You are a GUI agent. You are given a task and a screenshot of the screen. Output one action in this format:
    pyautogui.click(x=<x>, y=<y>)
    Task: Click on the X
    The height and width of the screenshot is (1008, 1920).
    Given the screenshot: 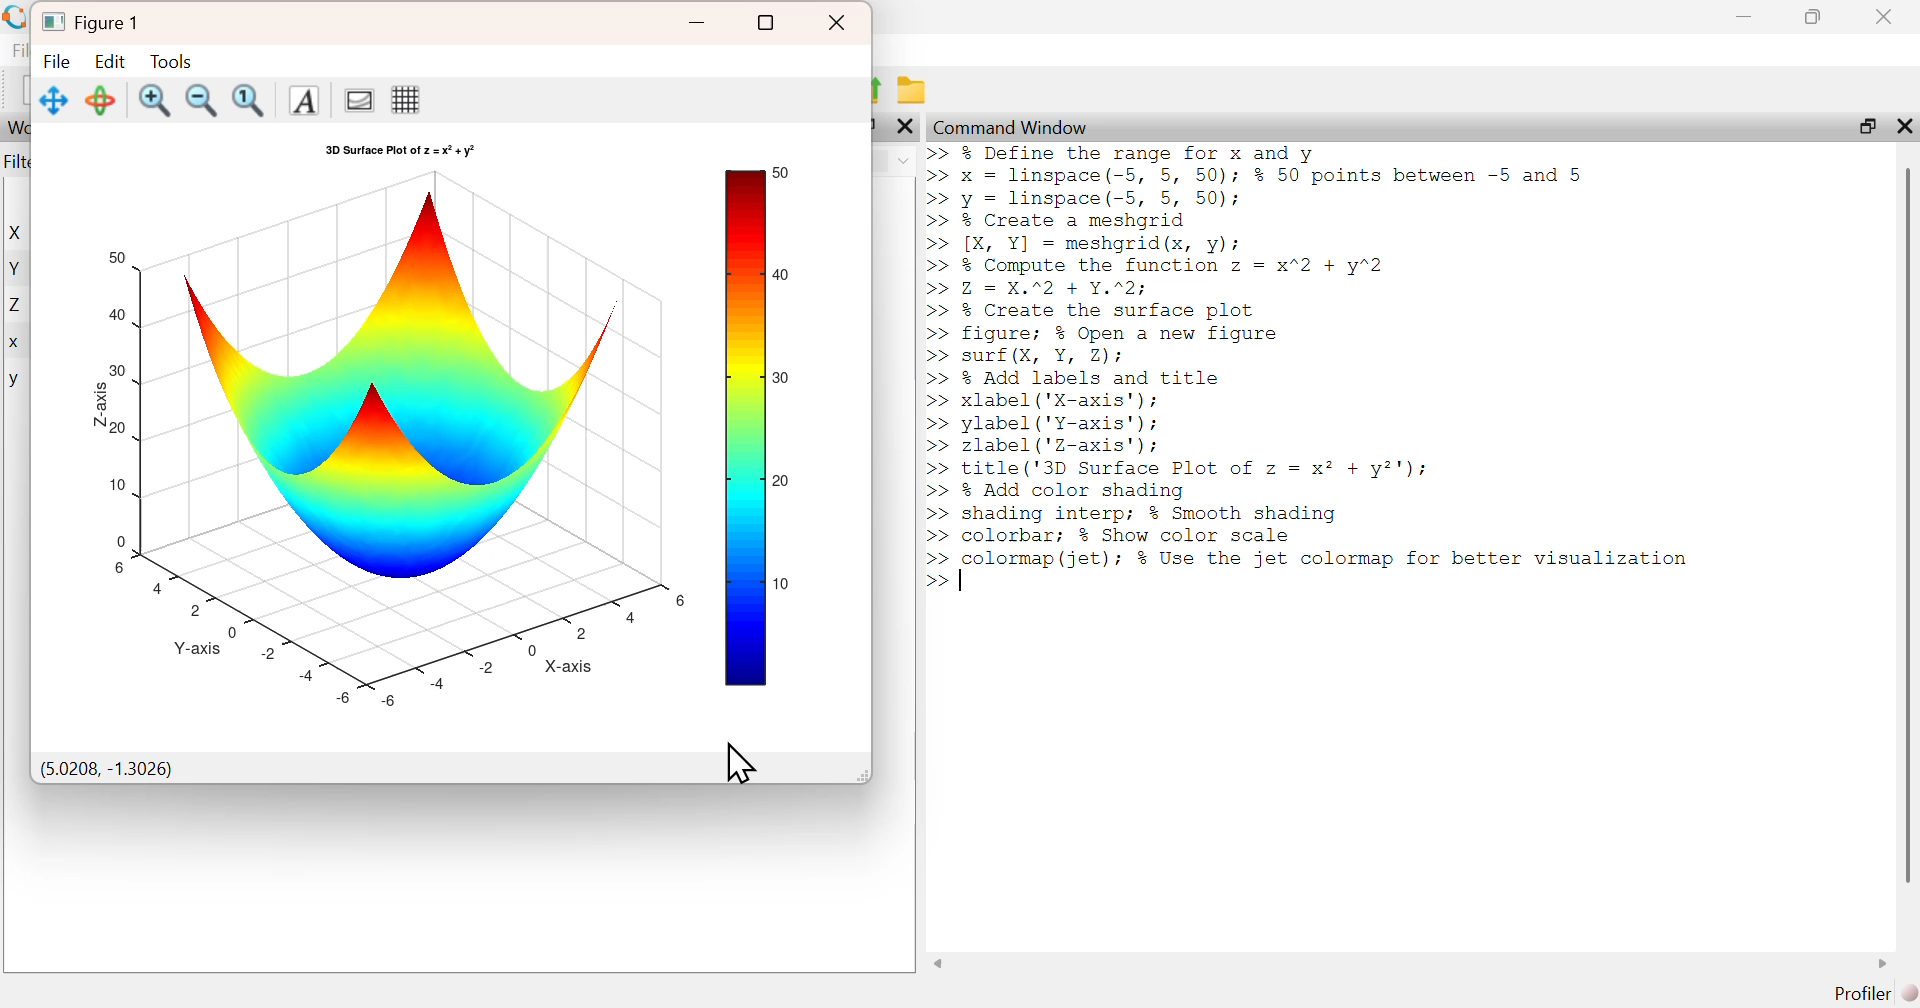 What is the action you would take?
    pyautogui.click(x=19, y=233)
    